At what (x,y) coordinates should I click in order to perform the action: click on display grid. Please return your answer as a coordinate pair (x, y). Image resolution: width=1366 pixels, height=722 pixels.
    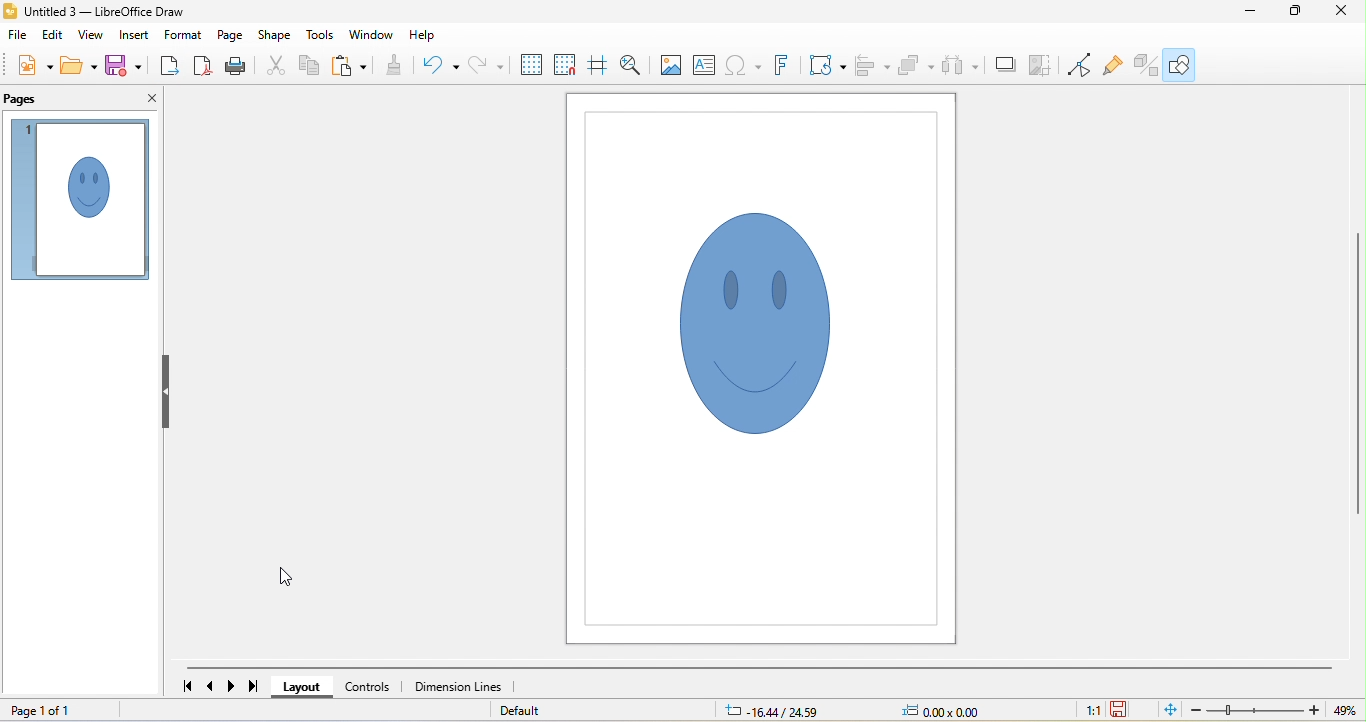
    Looking at the image, I should click on (532, 64).